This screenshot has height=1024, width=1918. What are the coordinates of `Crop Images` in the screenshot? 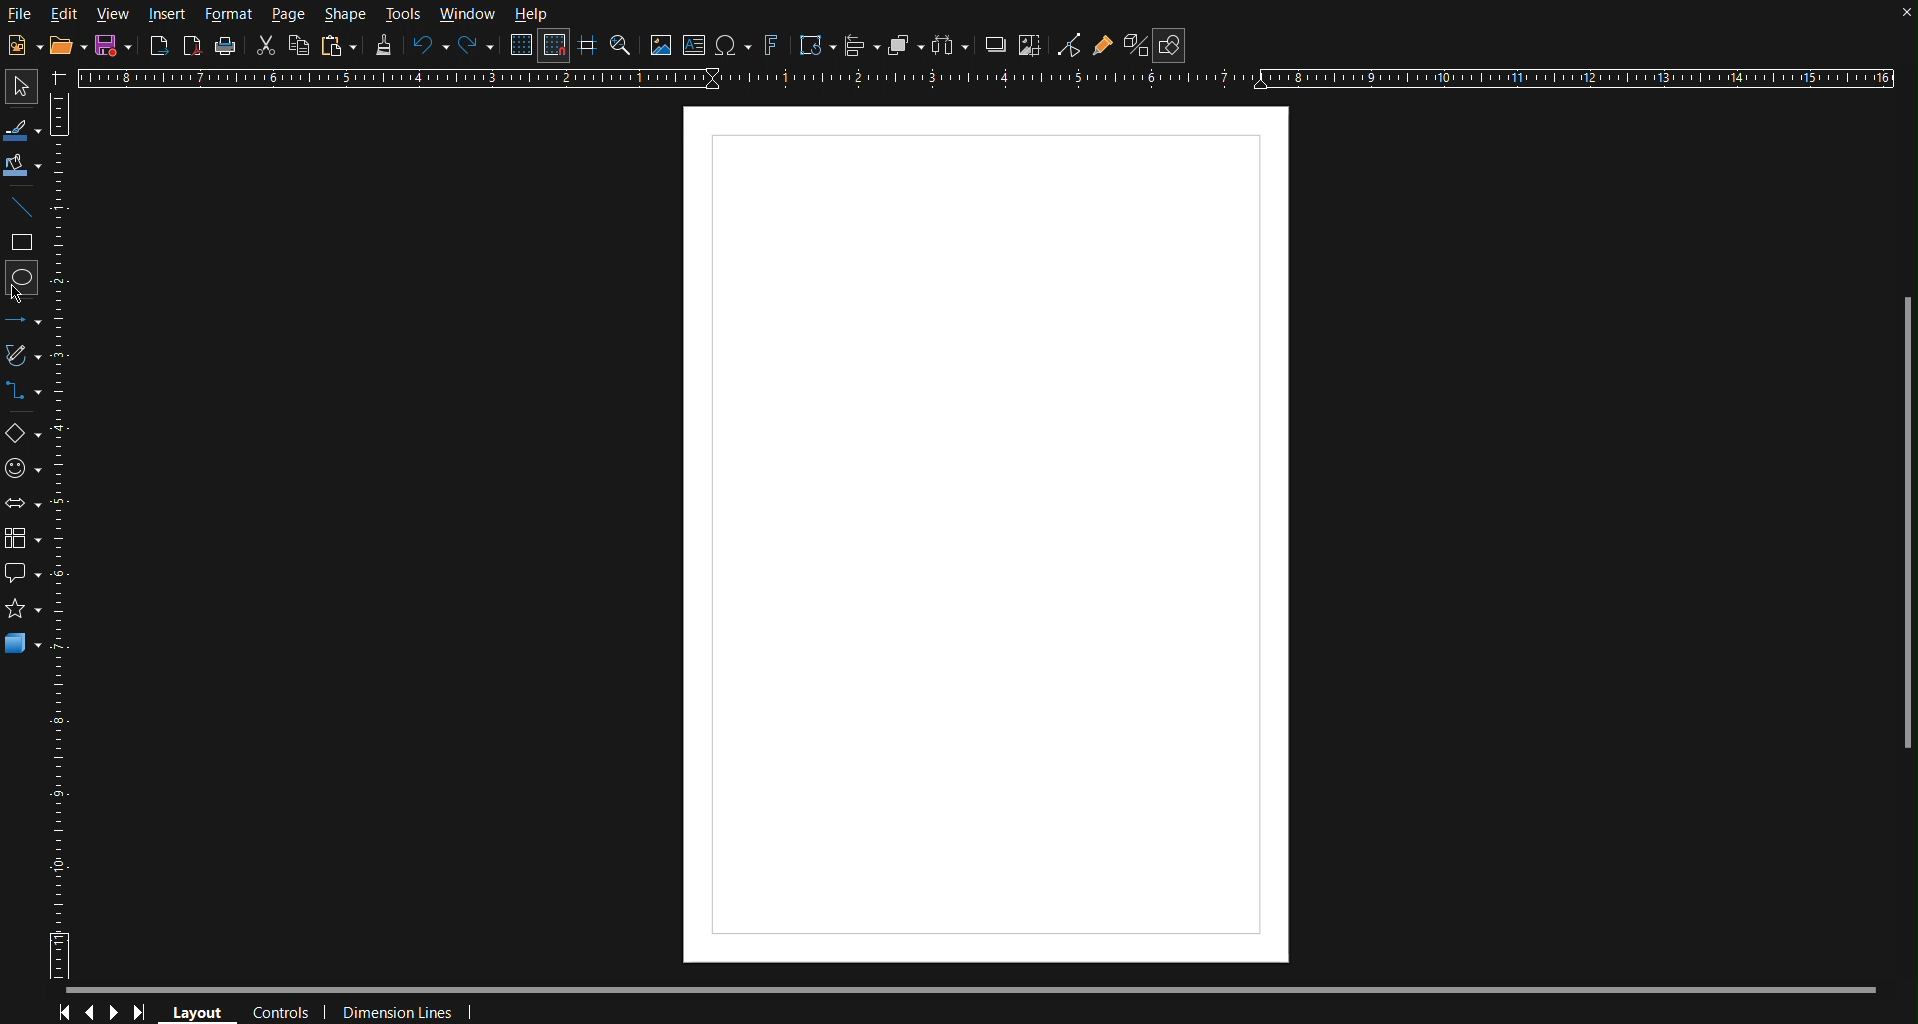 It's located at (1033, 46).